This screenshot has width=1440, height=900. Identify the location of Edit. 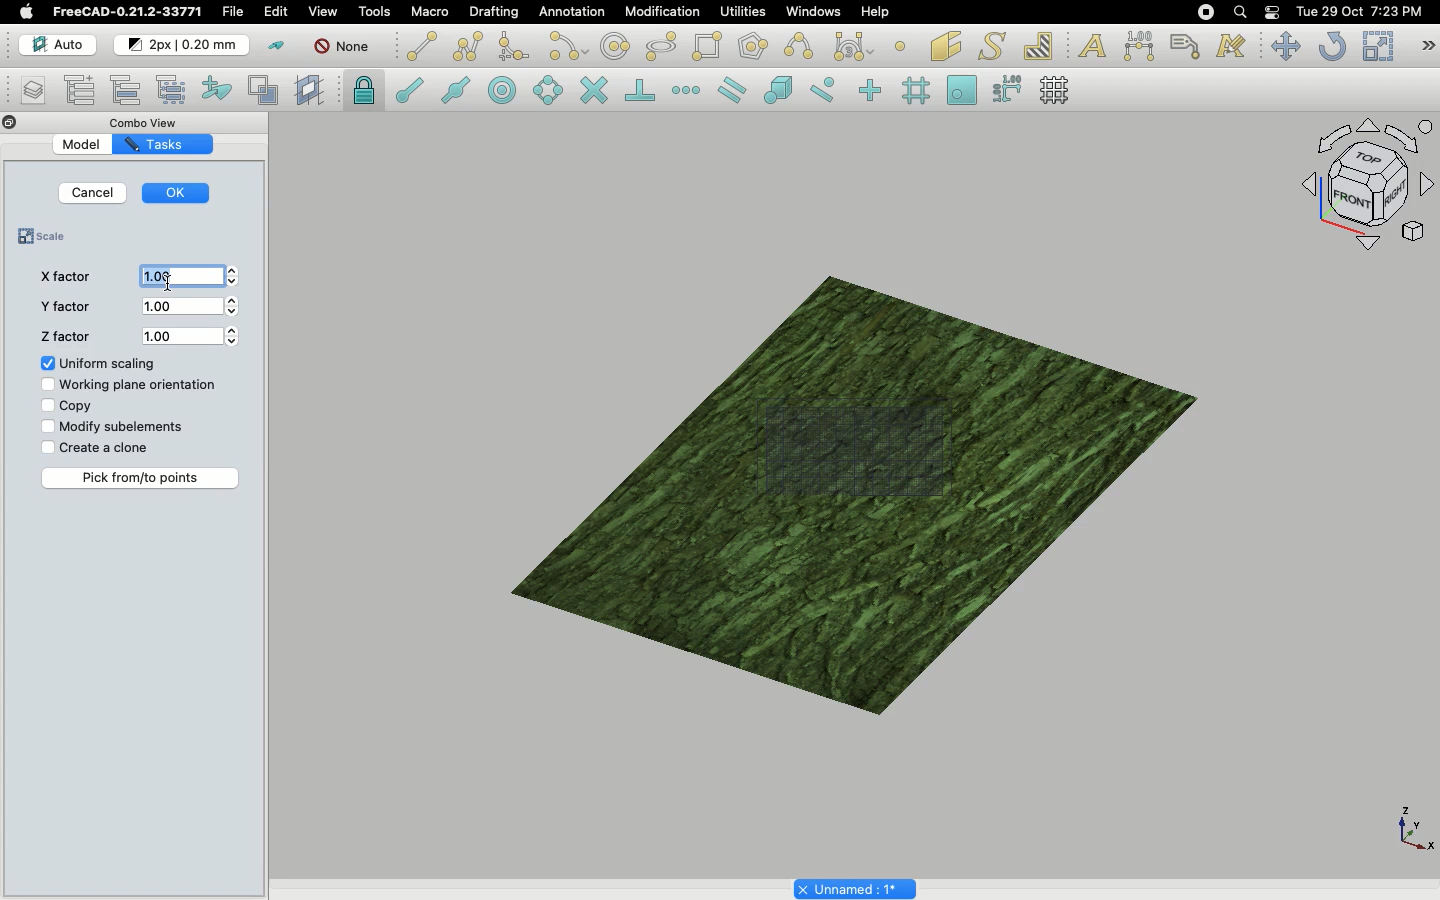
(277, 13).